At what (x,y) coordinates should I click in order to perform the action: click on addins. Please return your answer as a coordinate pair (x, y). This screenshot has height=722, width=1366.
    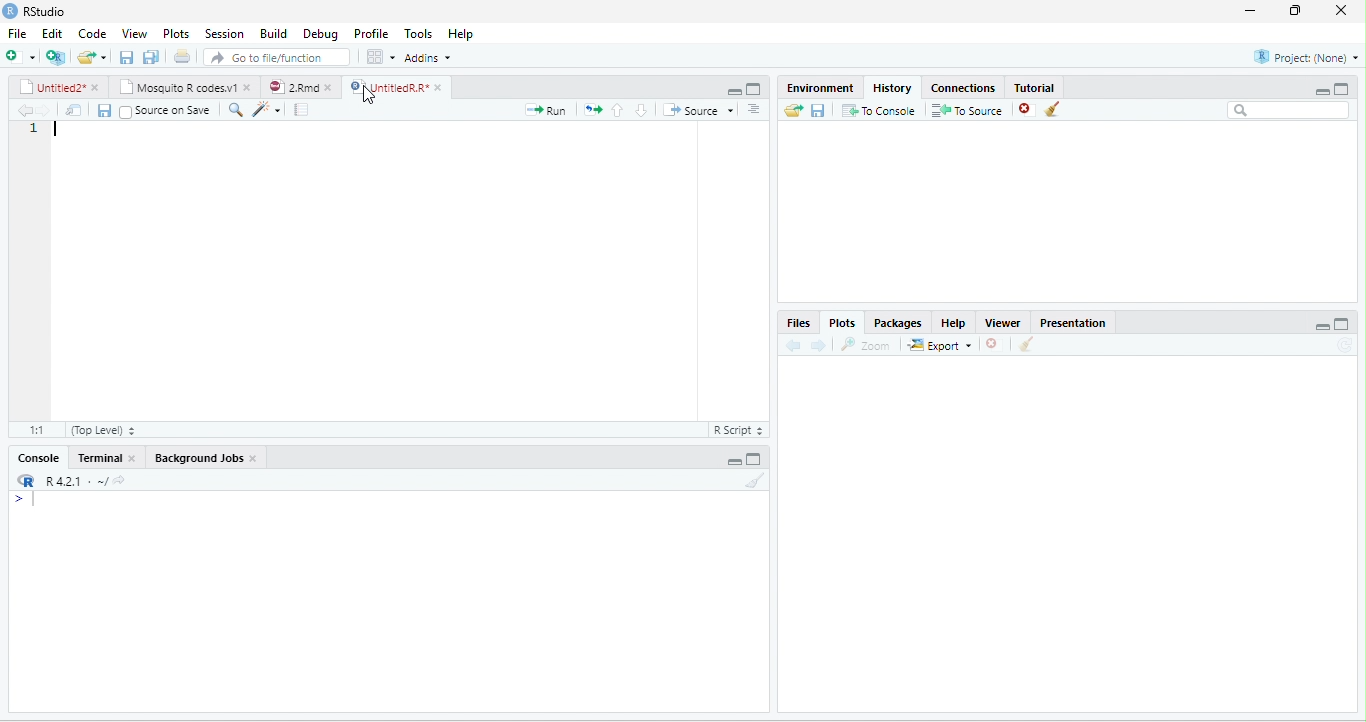
    Looking at the image, I should click on (432, 57).